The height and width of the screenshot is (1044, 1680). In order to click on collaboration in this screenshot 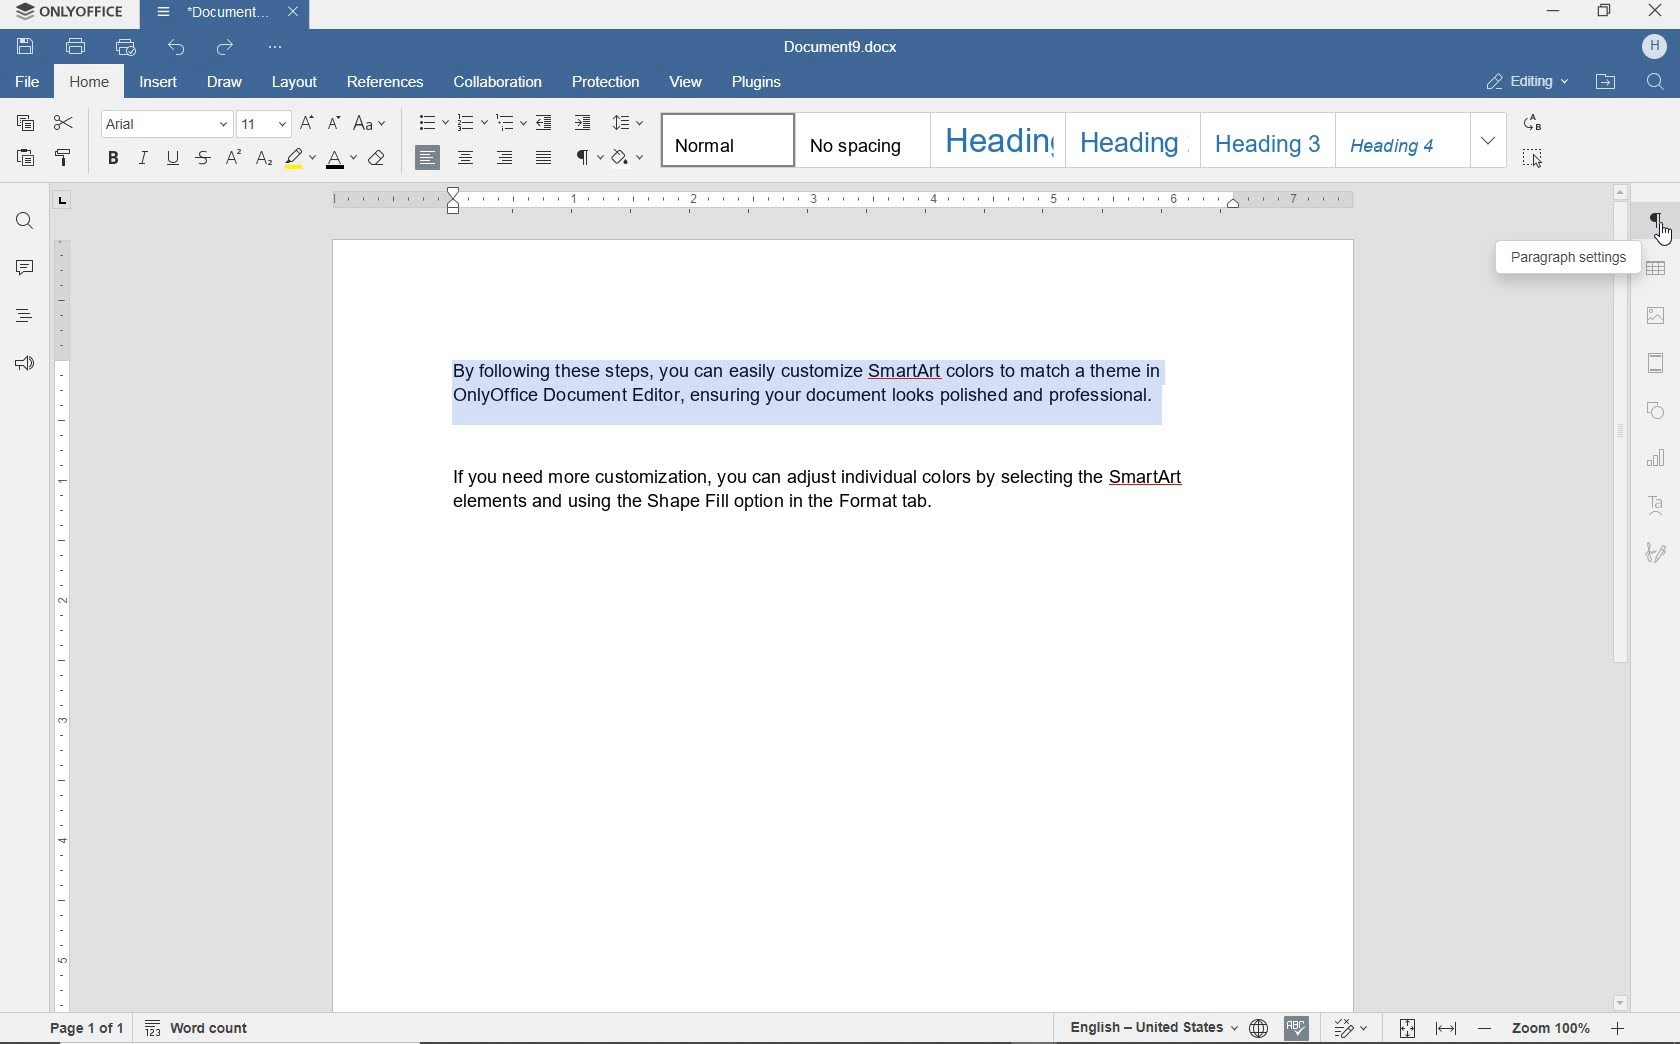, I will do `click(500, 83)`.